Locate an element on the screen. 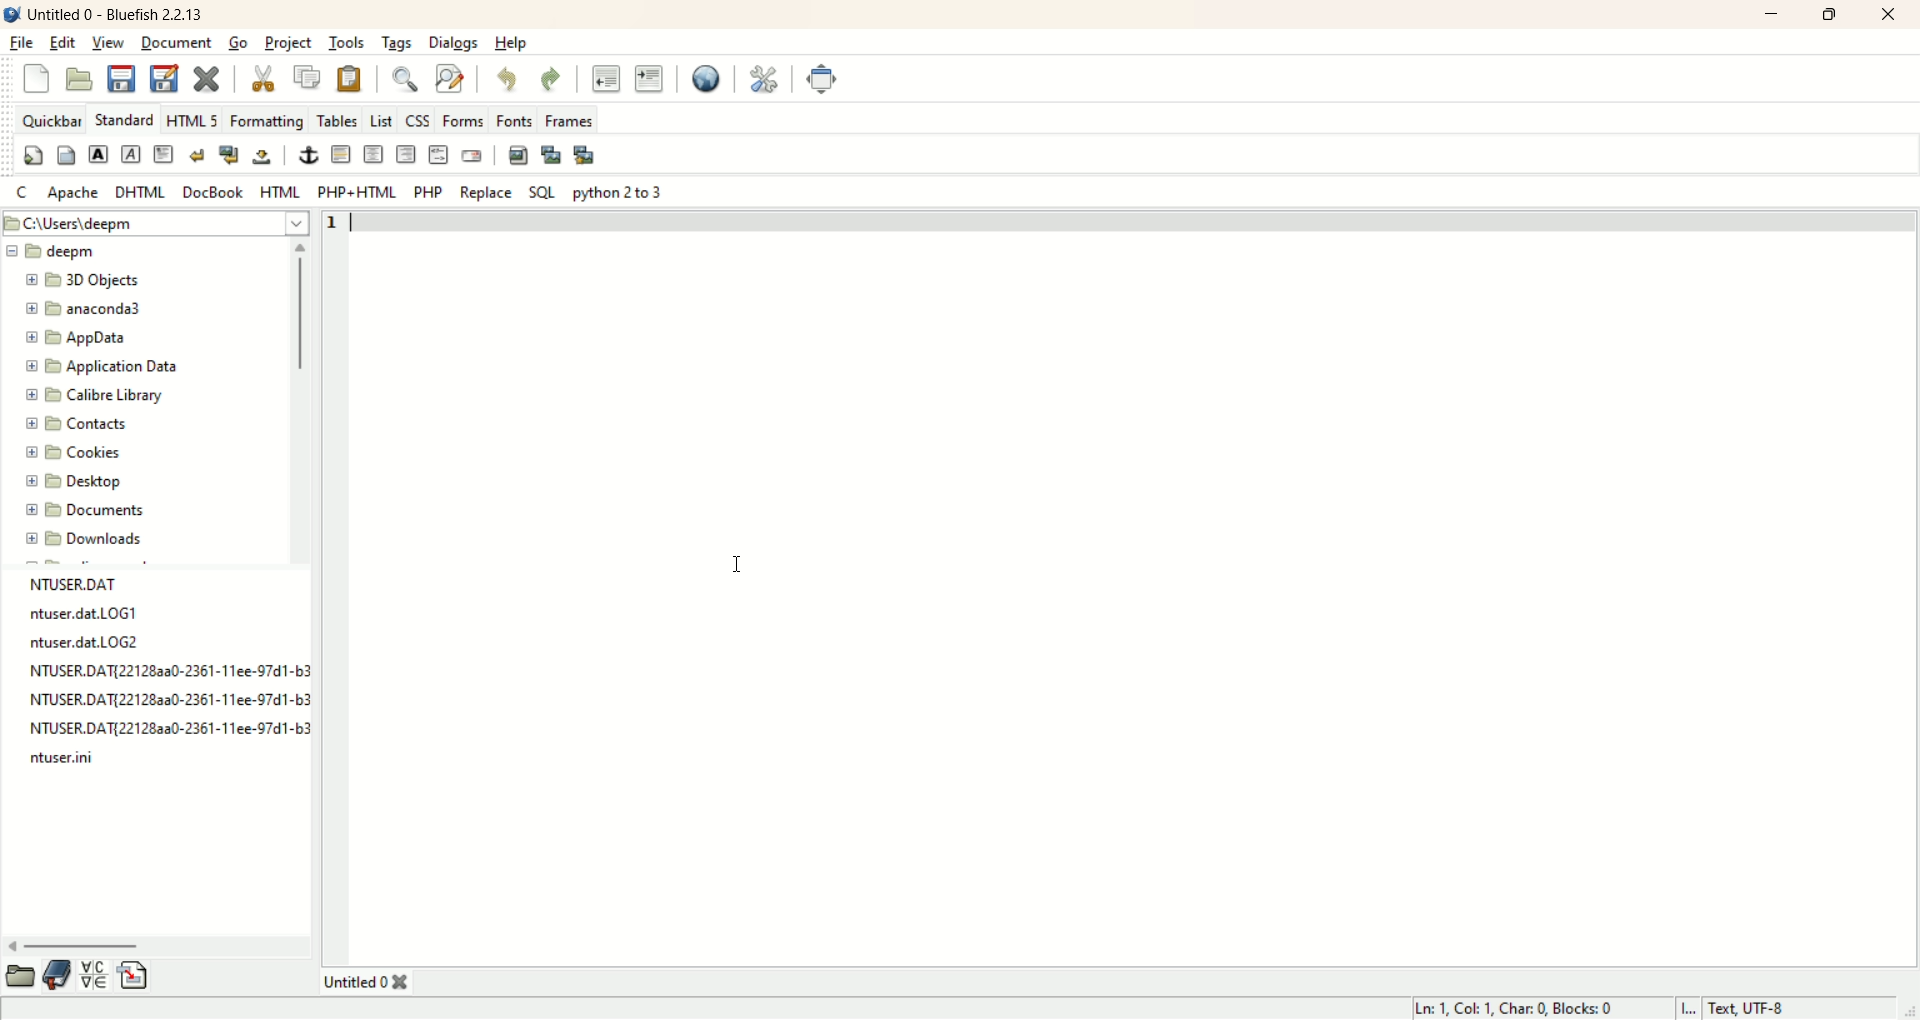  apache is located at coordinates (78, 194).